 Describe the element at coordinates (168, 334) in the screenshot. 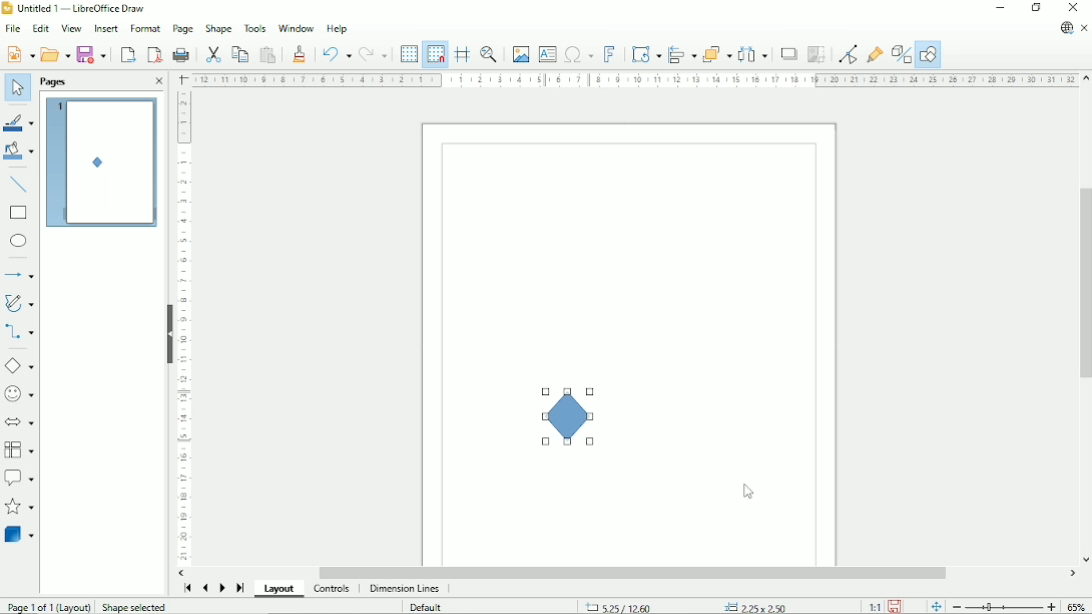

I see `Hide` at that location.